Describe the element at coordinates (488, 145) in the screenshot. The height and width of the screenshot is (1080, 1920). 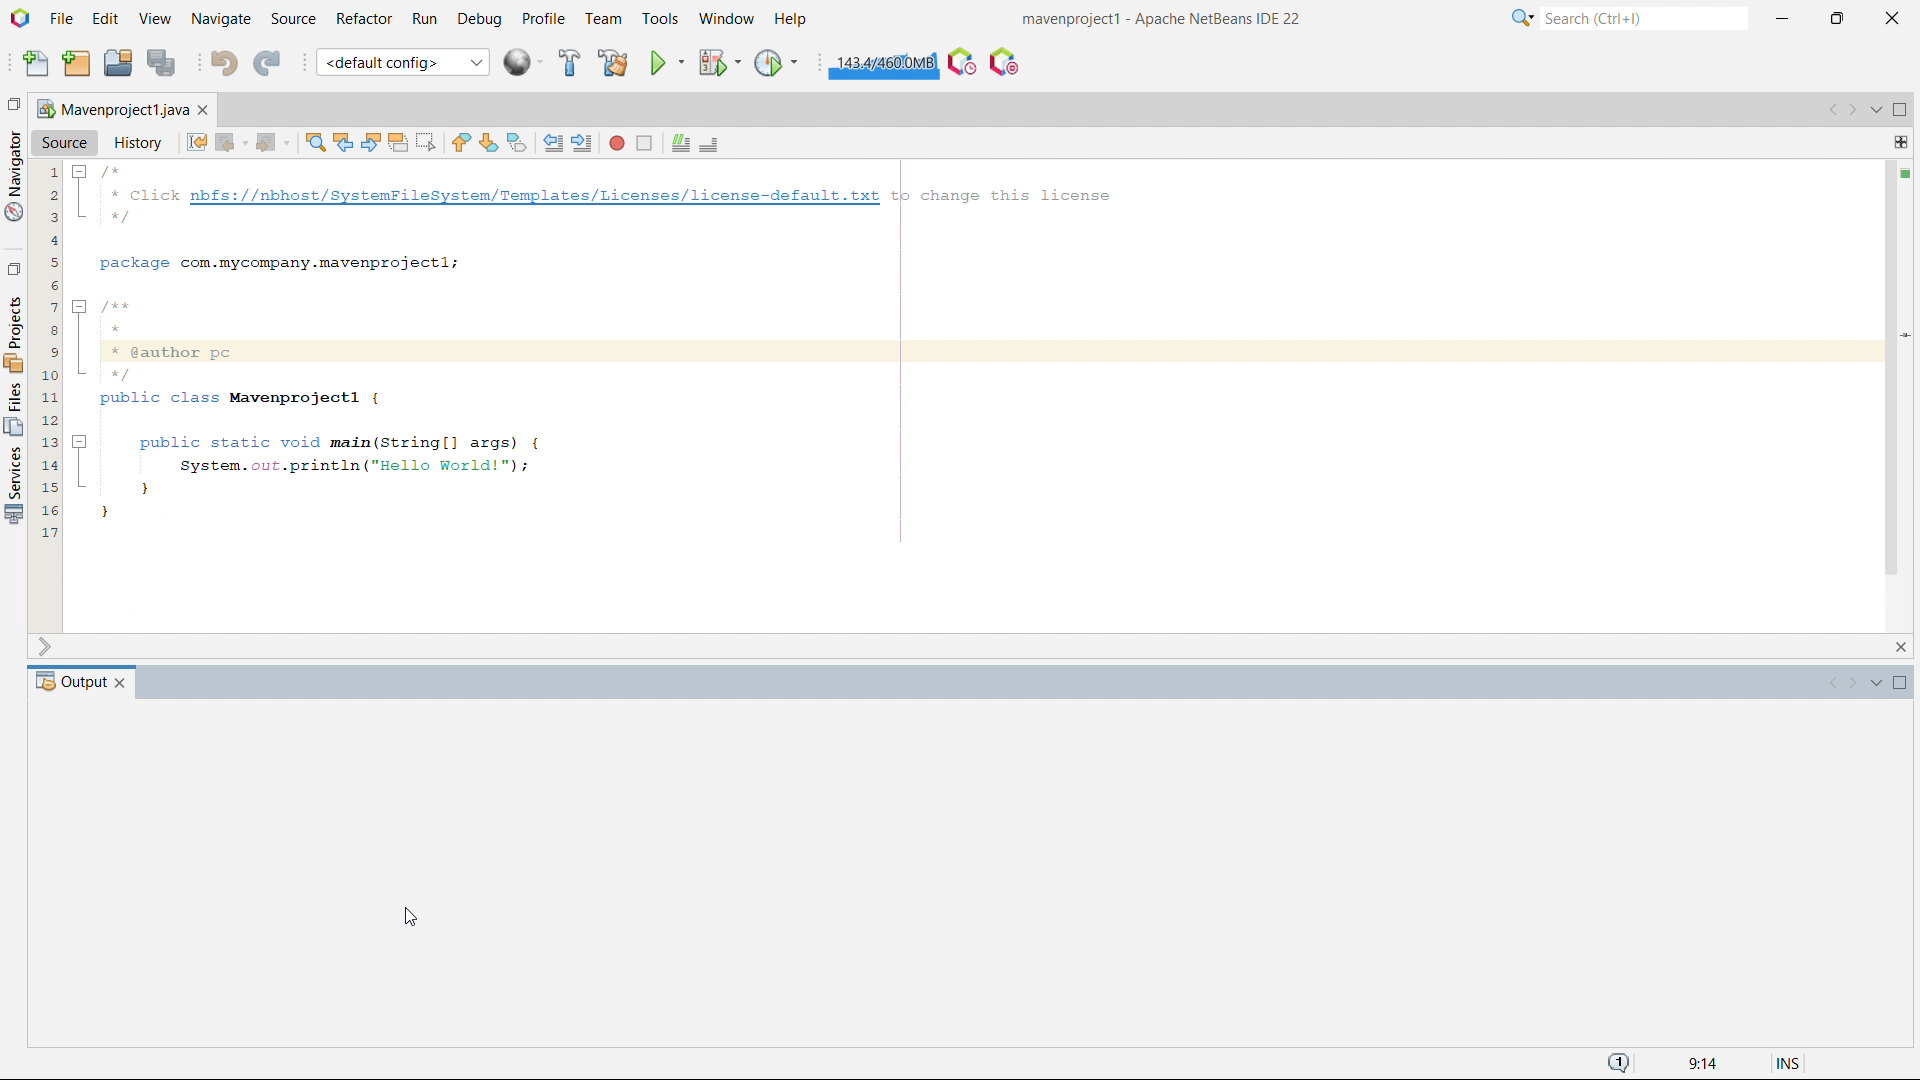
I see `next bookmark` at that location.